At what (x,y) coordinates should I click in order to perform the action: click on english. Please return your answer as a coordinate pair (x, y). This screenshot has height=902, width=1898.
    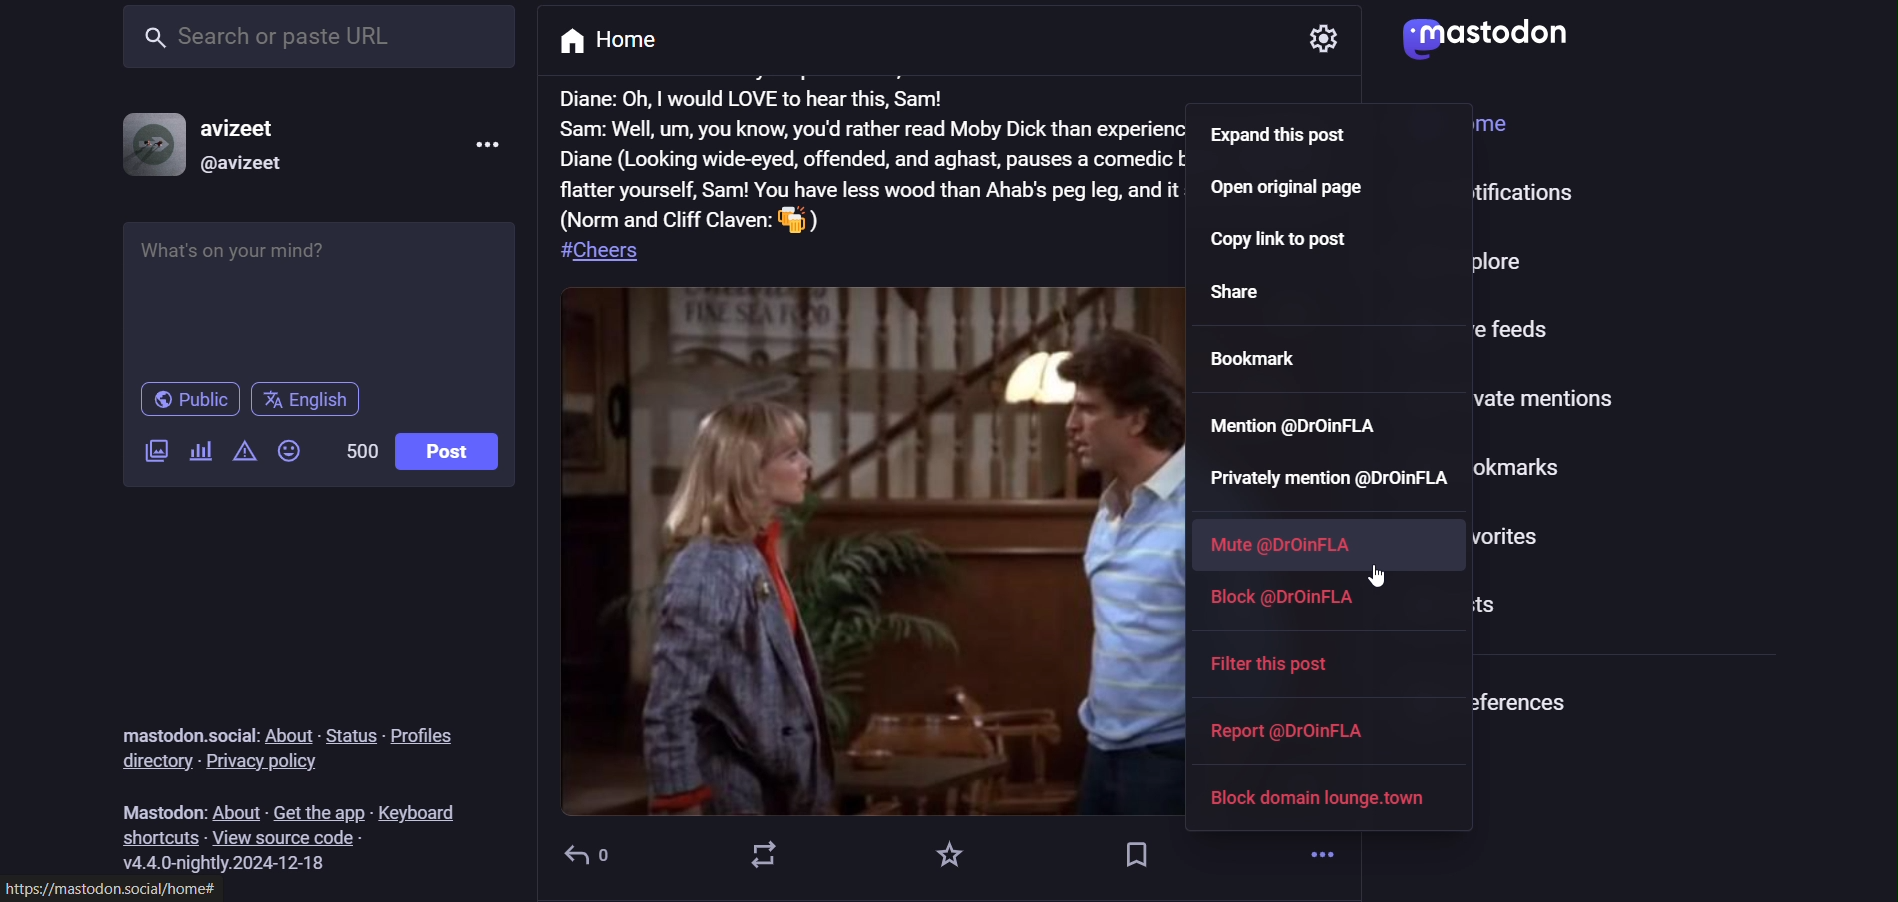
    Looking at the image, I should click on (310, 397).